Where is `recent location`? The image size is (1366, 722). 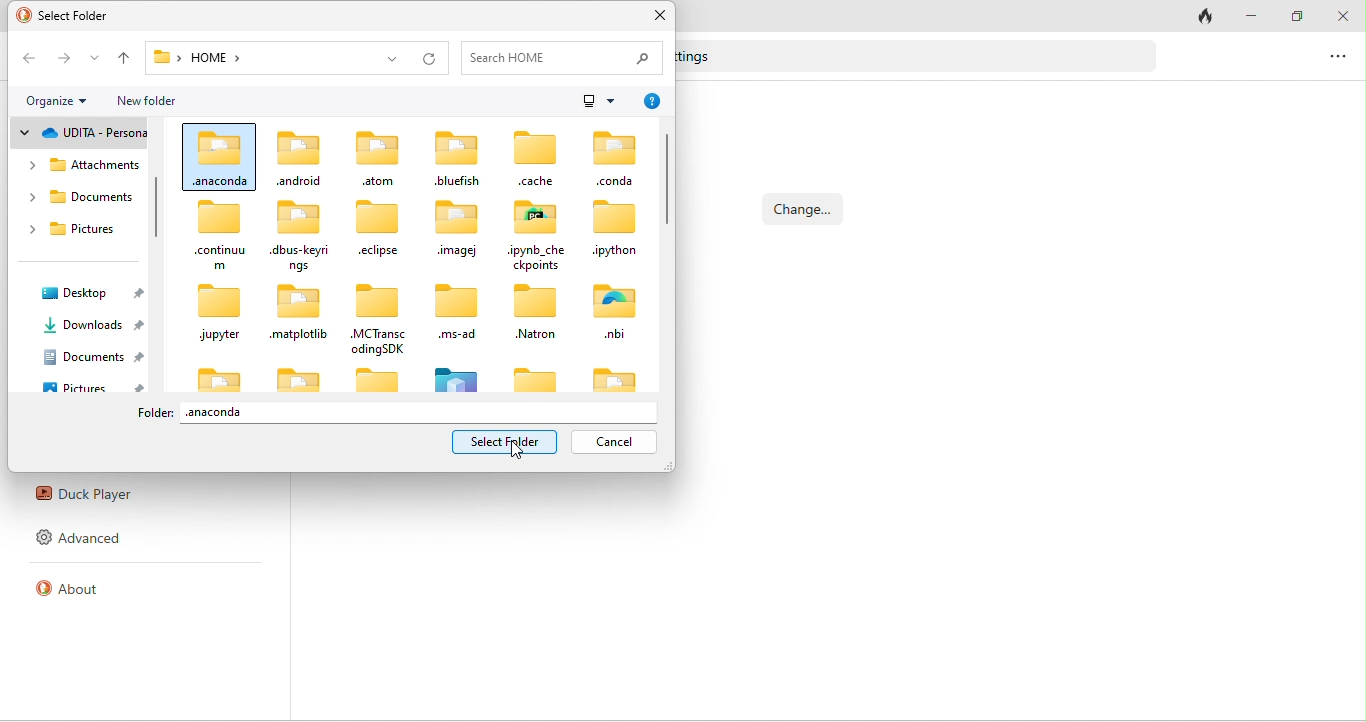
recent location is located at coordinates (94, 59).